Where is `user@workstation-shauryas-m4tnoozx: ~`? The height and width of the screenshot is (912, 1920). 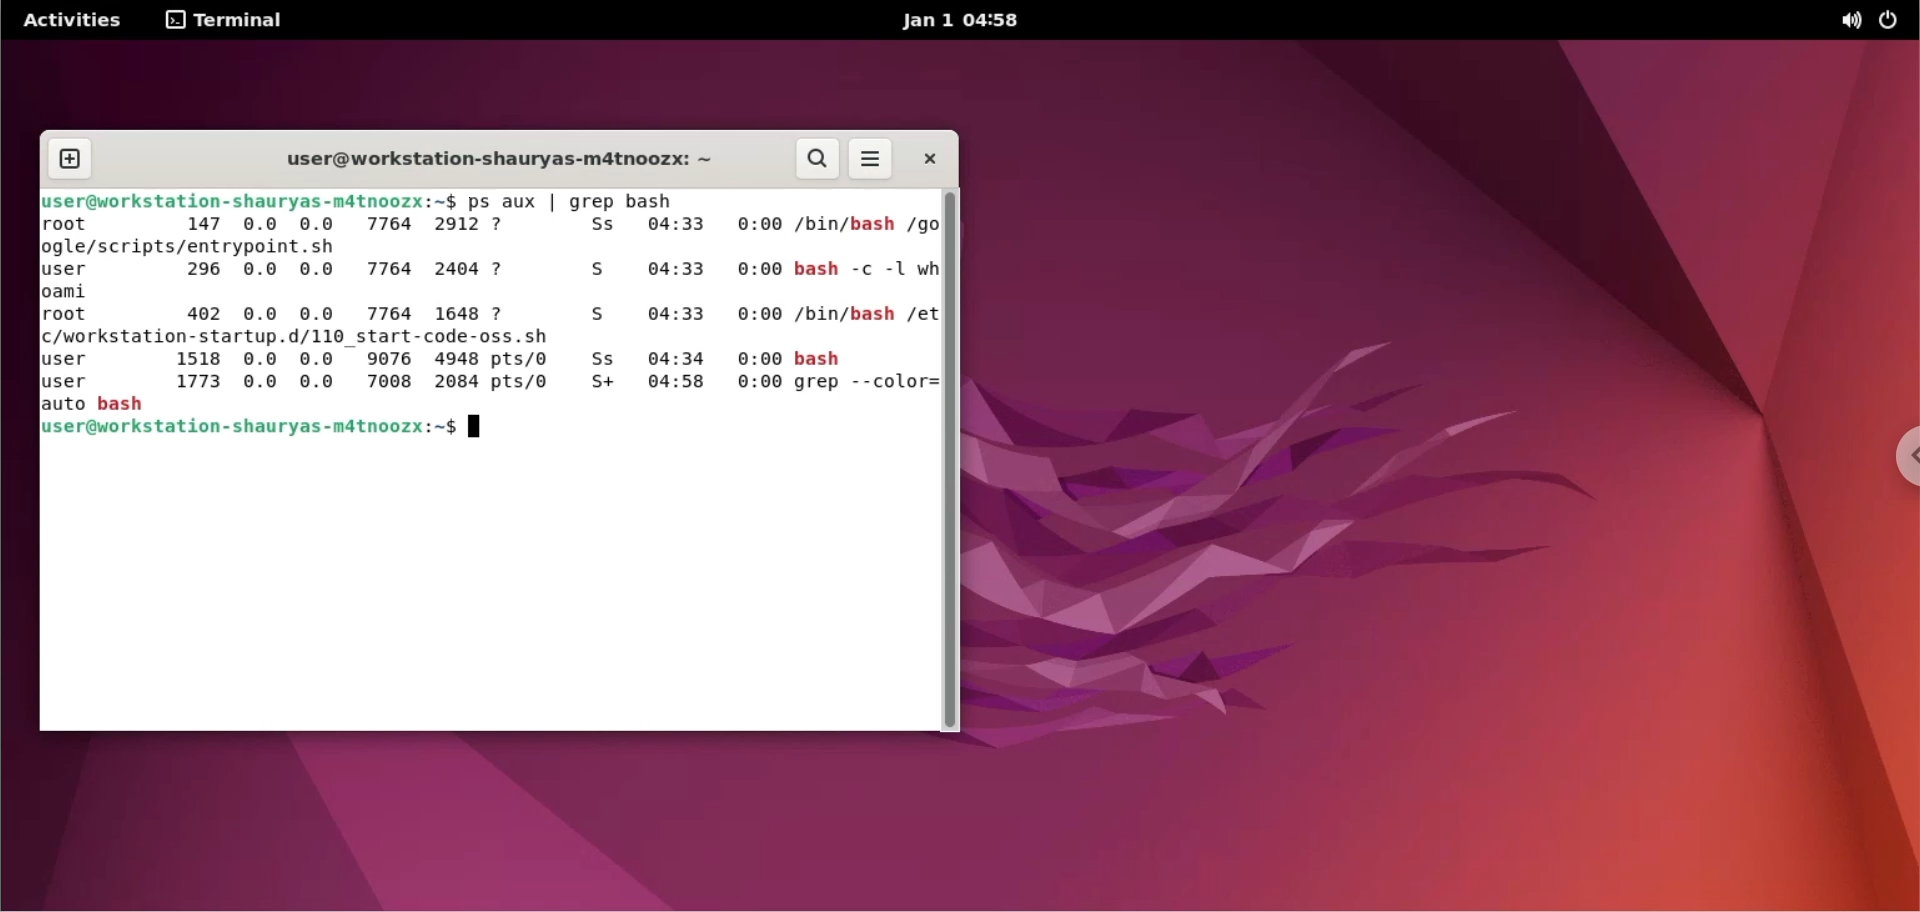
user@workstation-shauryas-m4tnoozx: ~ is located at coordinates (489, 156).